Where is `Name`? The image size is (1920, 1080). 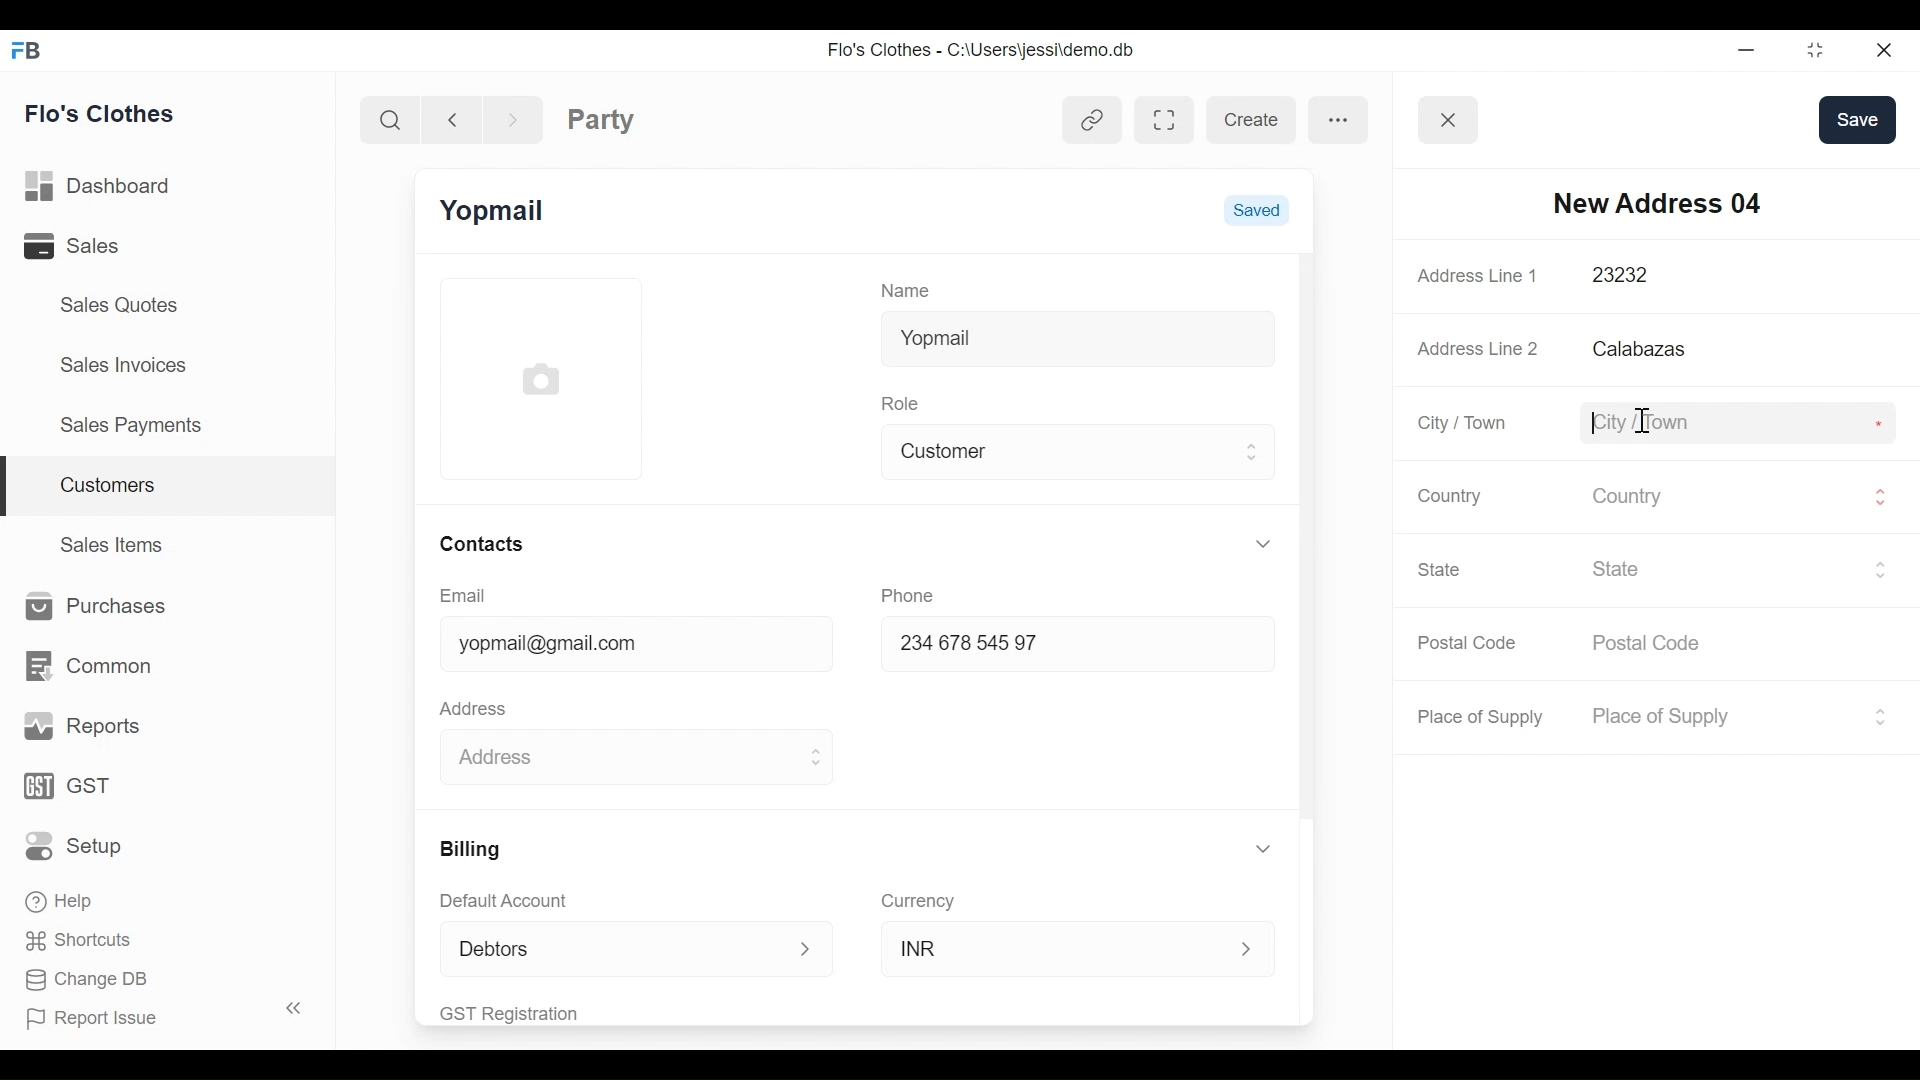 Name is located at coordinates (910, 289).